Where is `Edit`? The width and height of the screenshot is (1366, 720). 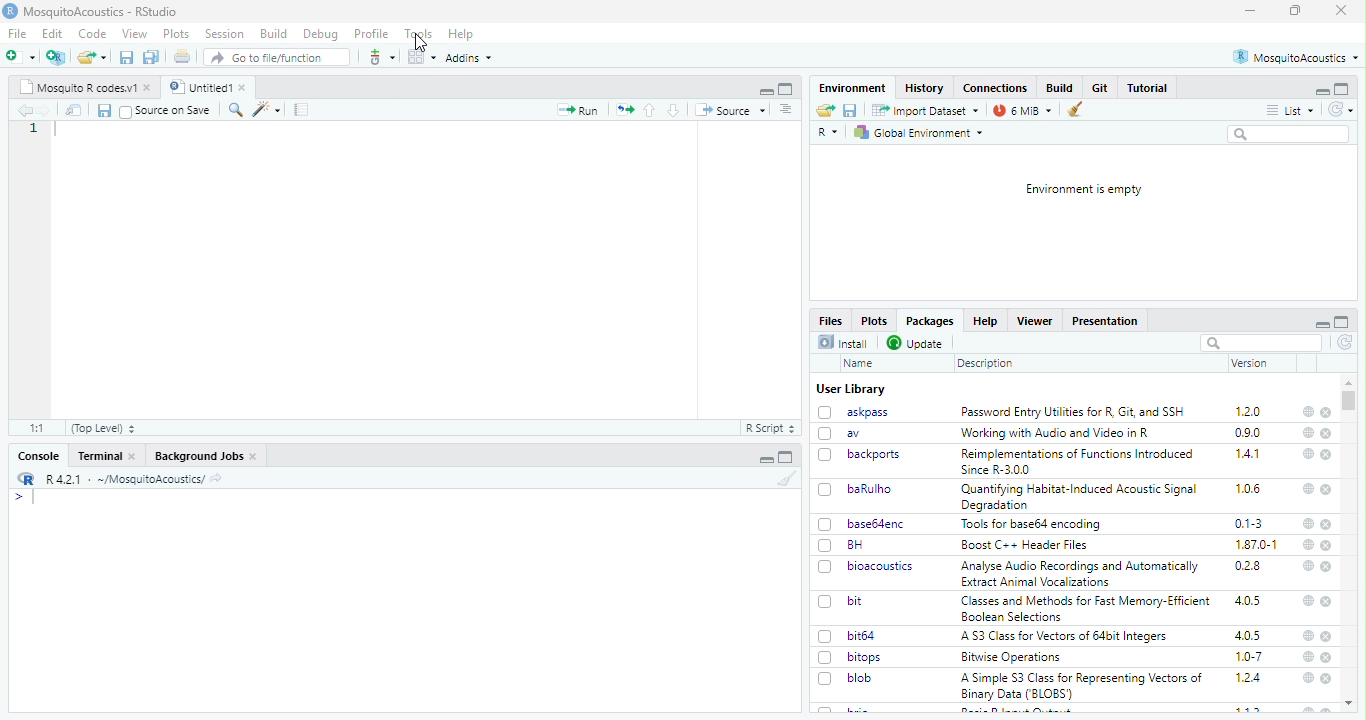
Edit is located at coordinates (54, 33).